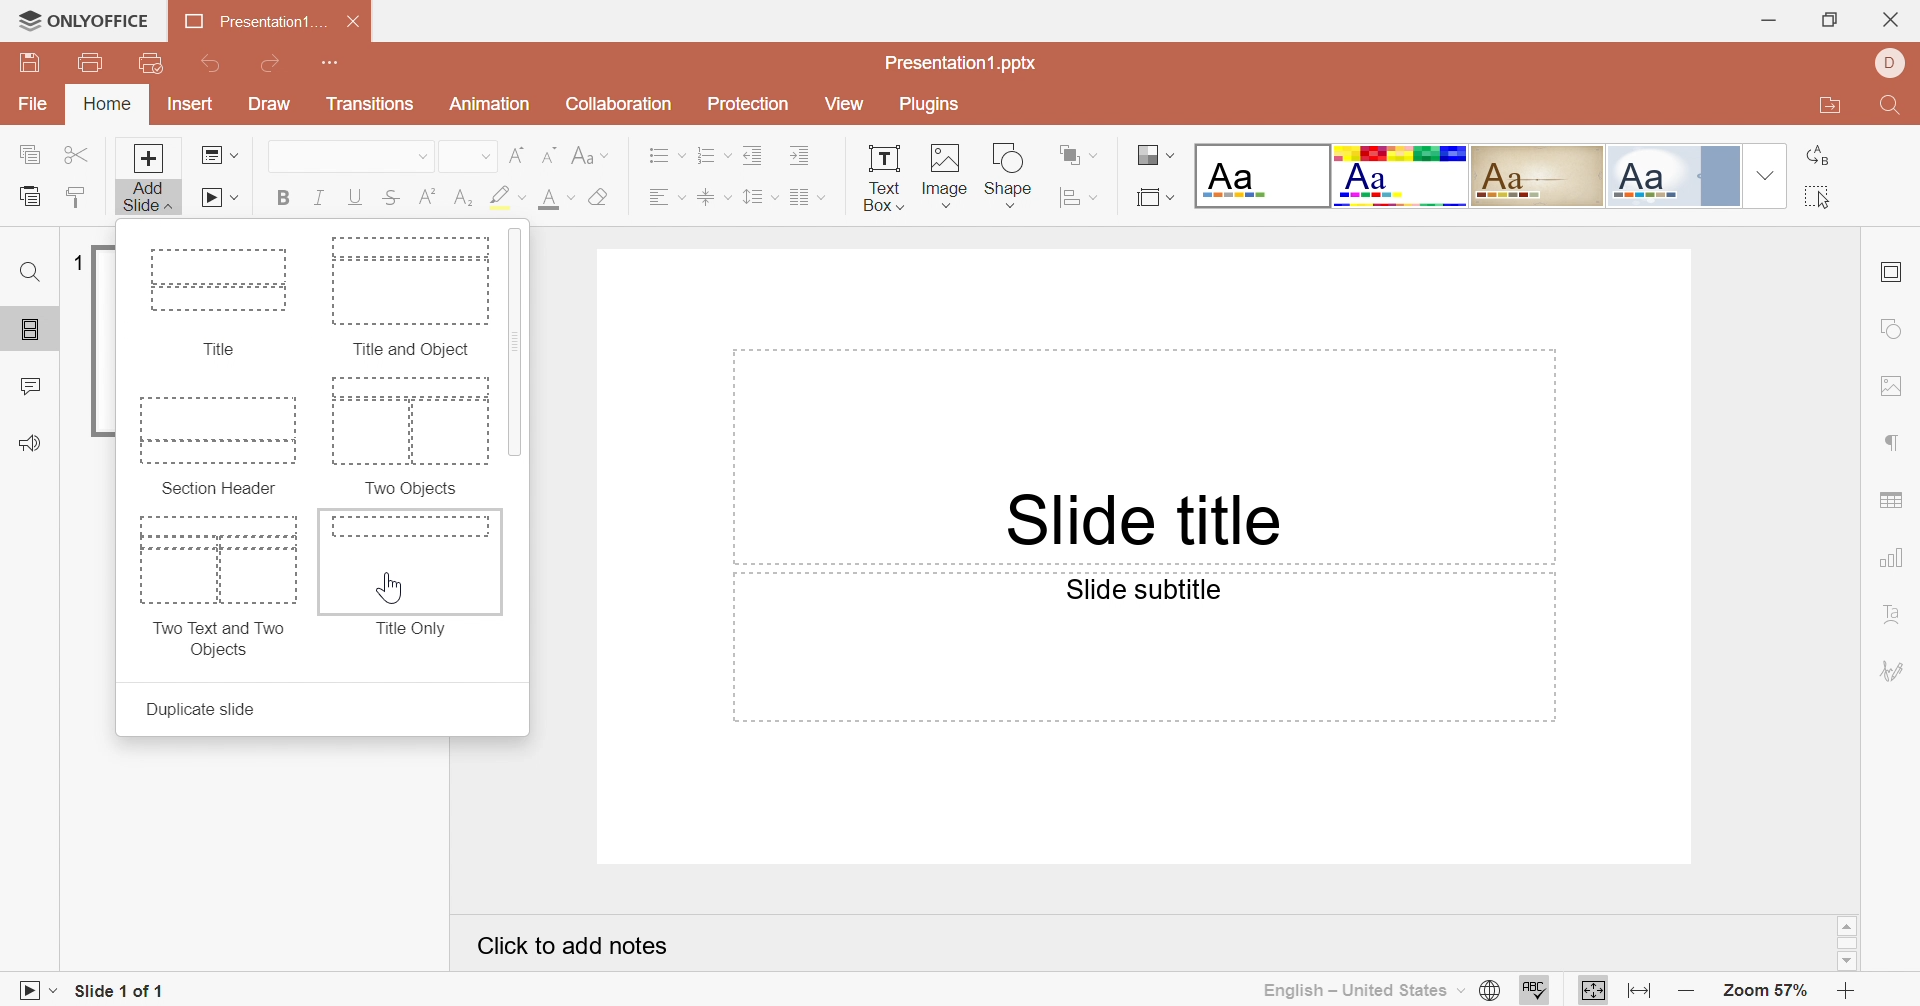 This screenshot has height=1006, width=1920. What do you see at coordinates (1894, 104) in the screenshot?
I see `Find` at bounding box center [1894, 104].